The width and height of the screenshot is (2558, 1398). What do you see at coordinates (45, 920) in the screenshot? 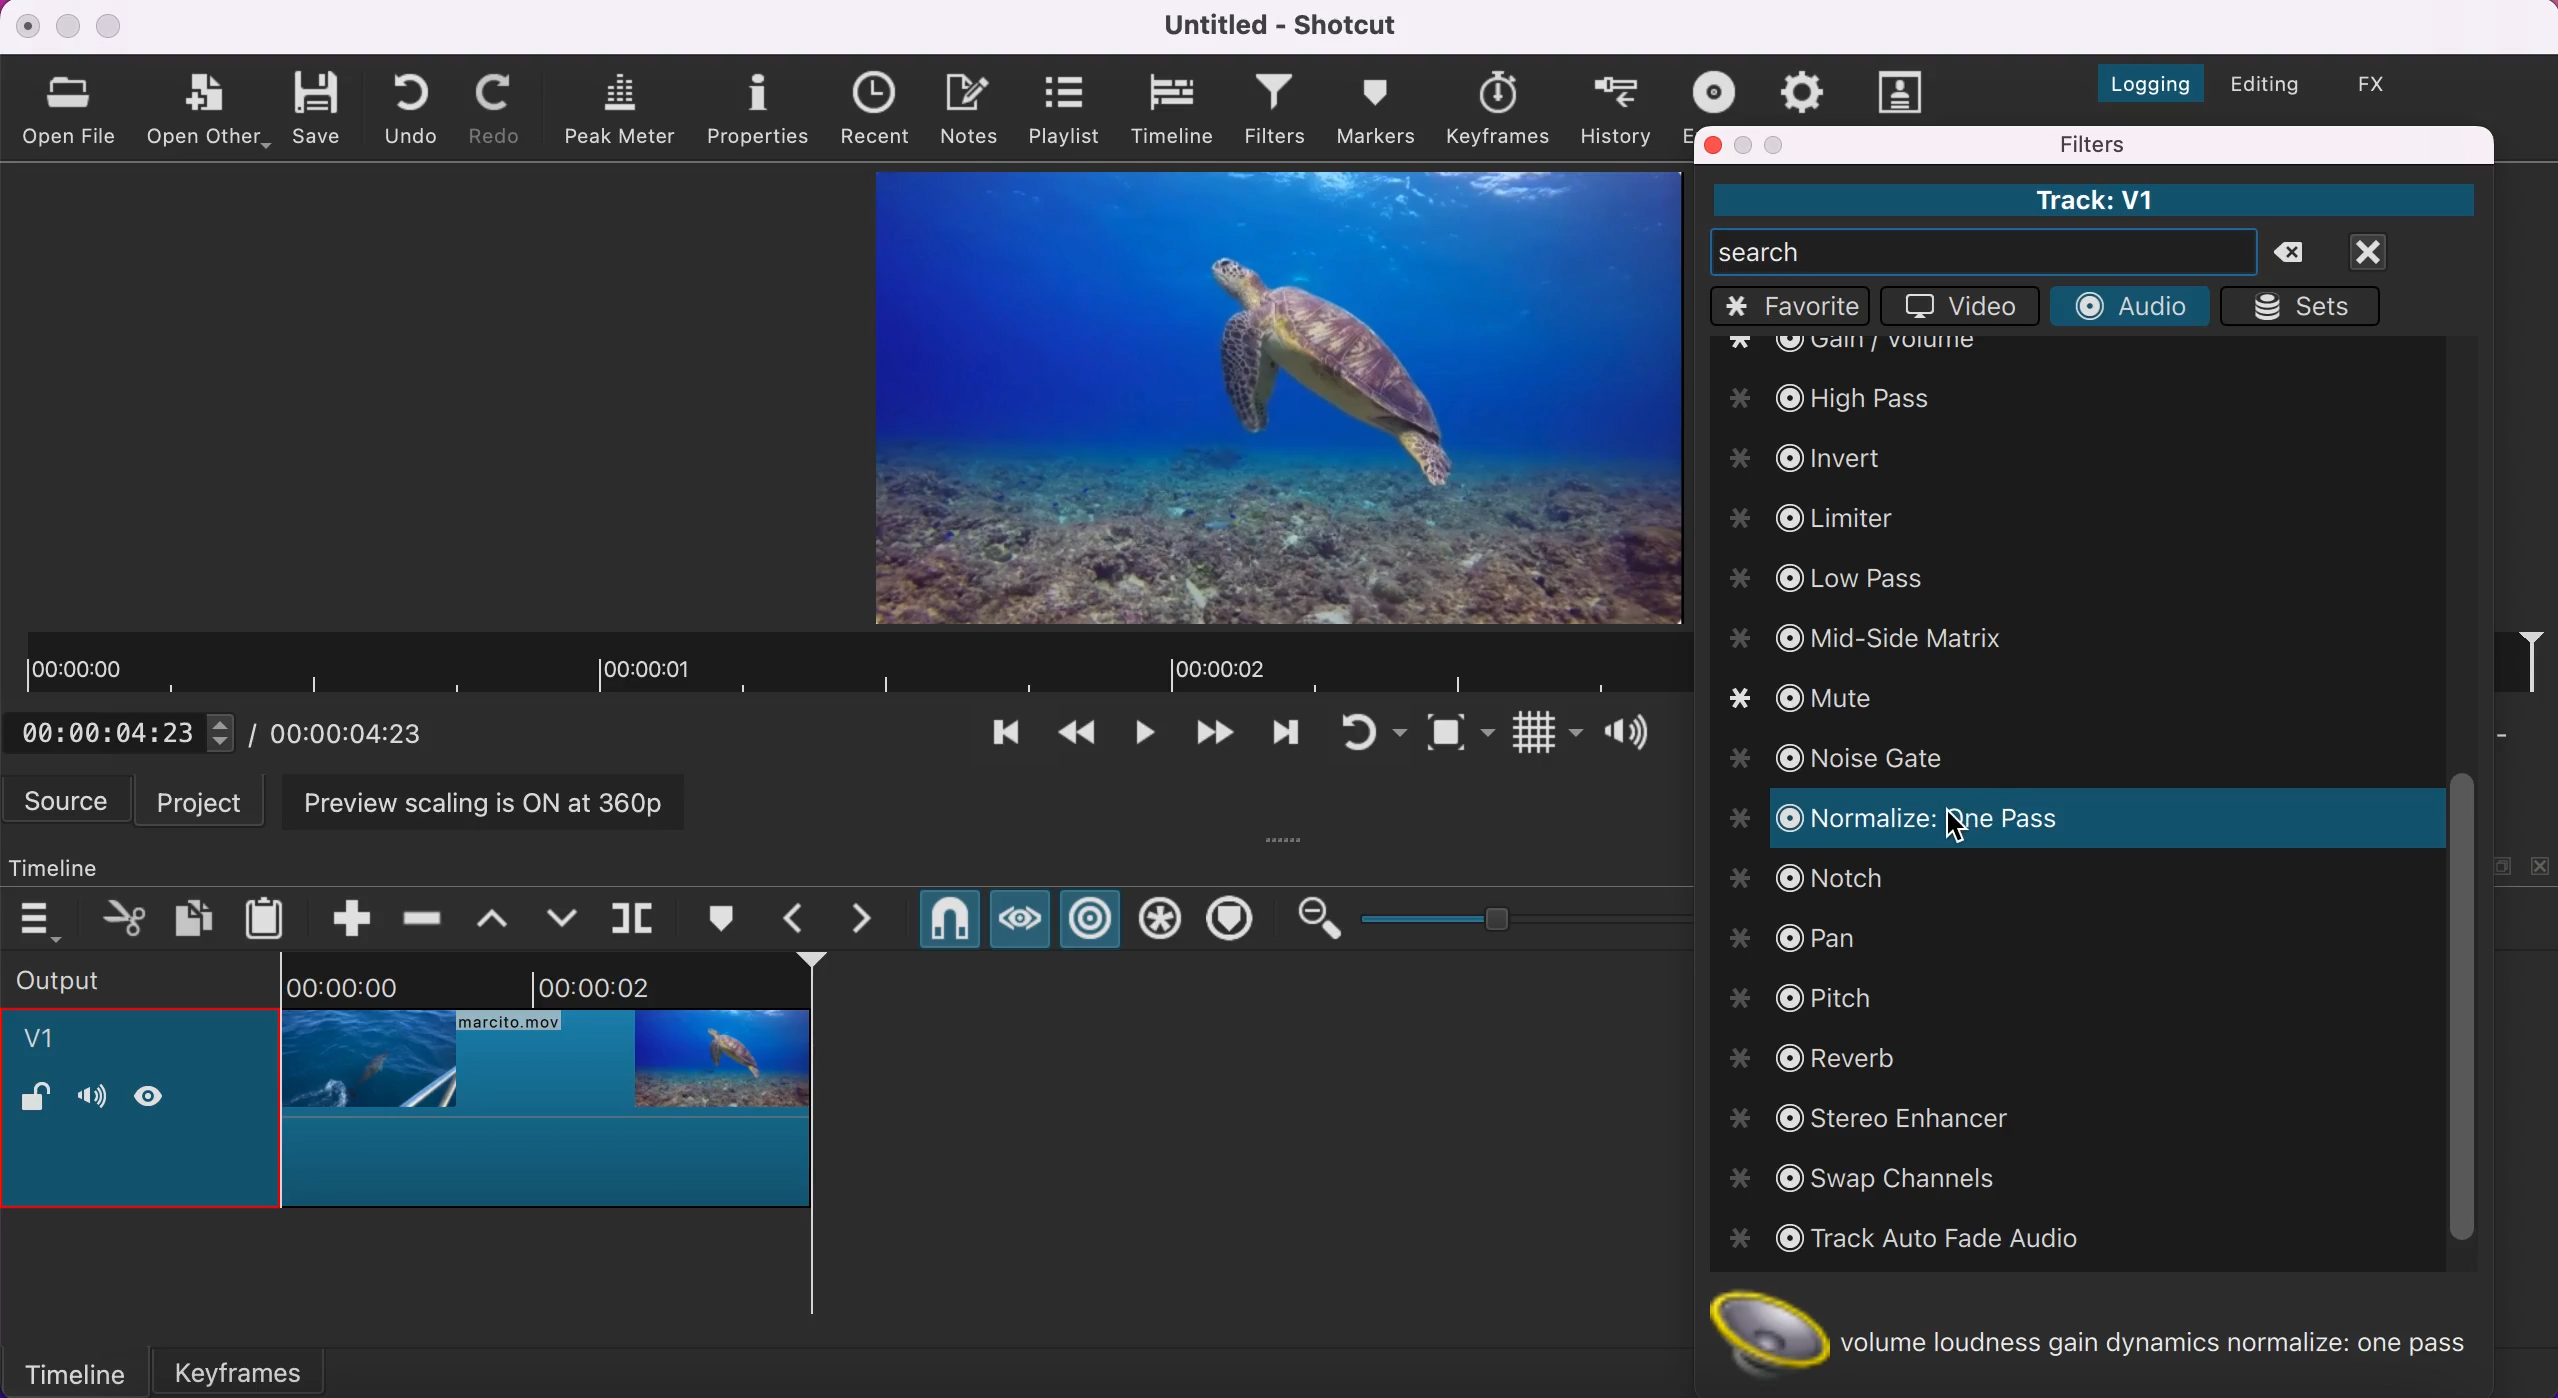
I see `timeline menu` at bounding box center [45, 920].